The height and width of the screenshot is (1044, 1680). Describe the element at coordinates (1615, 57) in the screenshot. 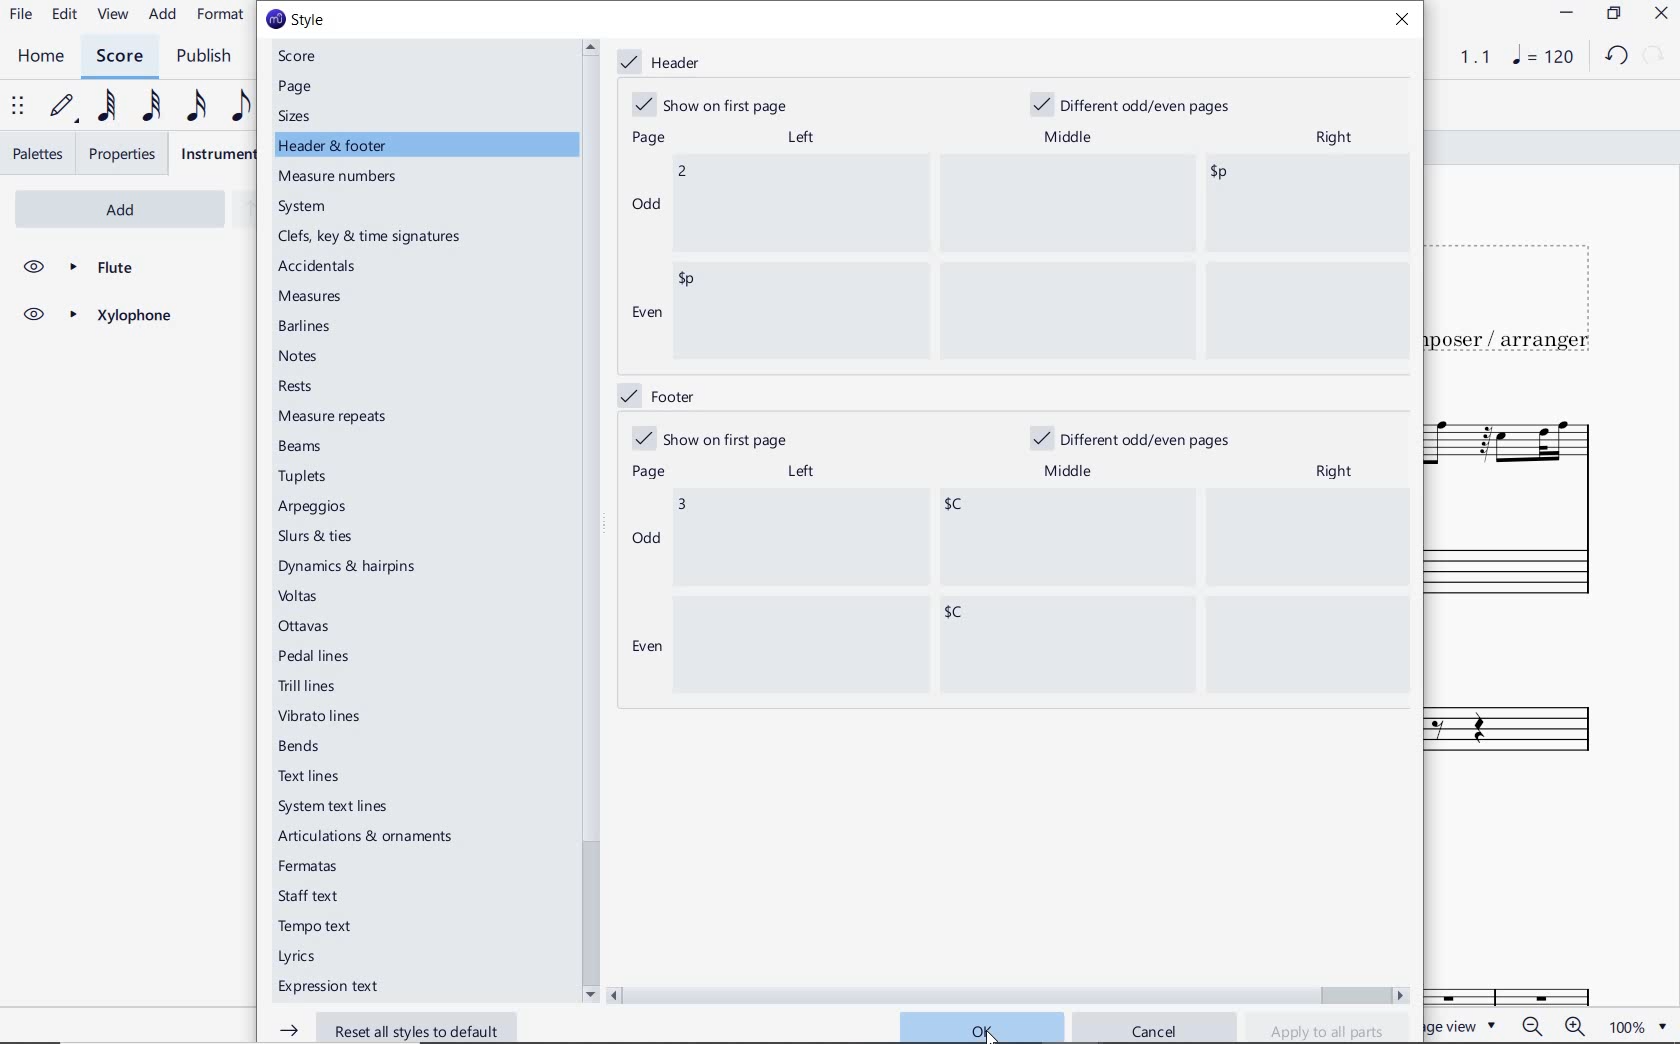

I see `UNDO` at that location.